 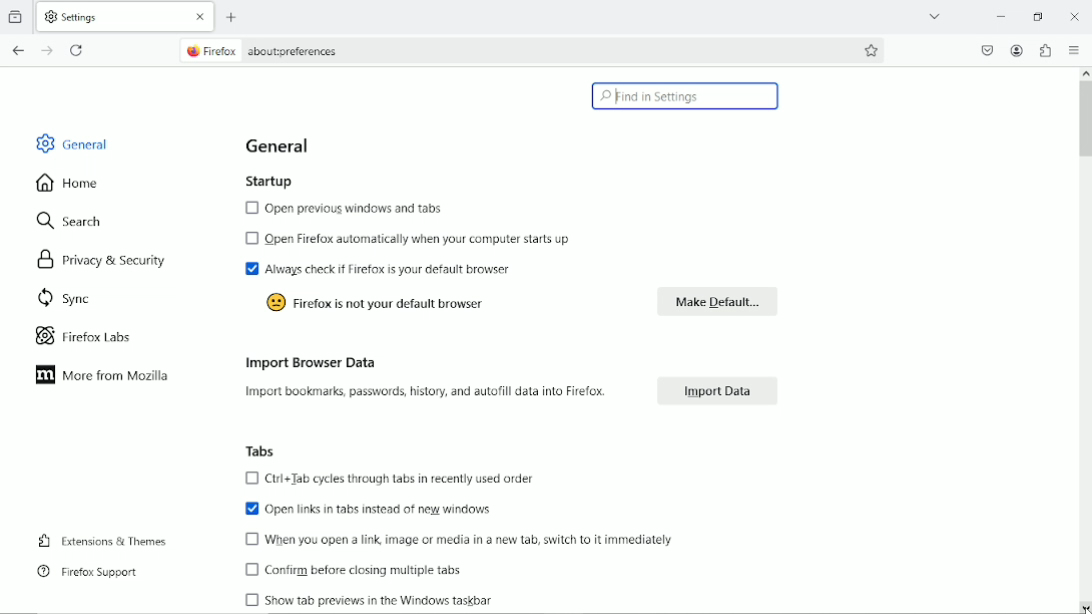 What do you see at coordinates (466, 539) in the screenshot?
I see `when you open a link, image or media in a new tab switch to it immediately` at bounding box center [466, 539].